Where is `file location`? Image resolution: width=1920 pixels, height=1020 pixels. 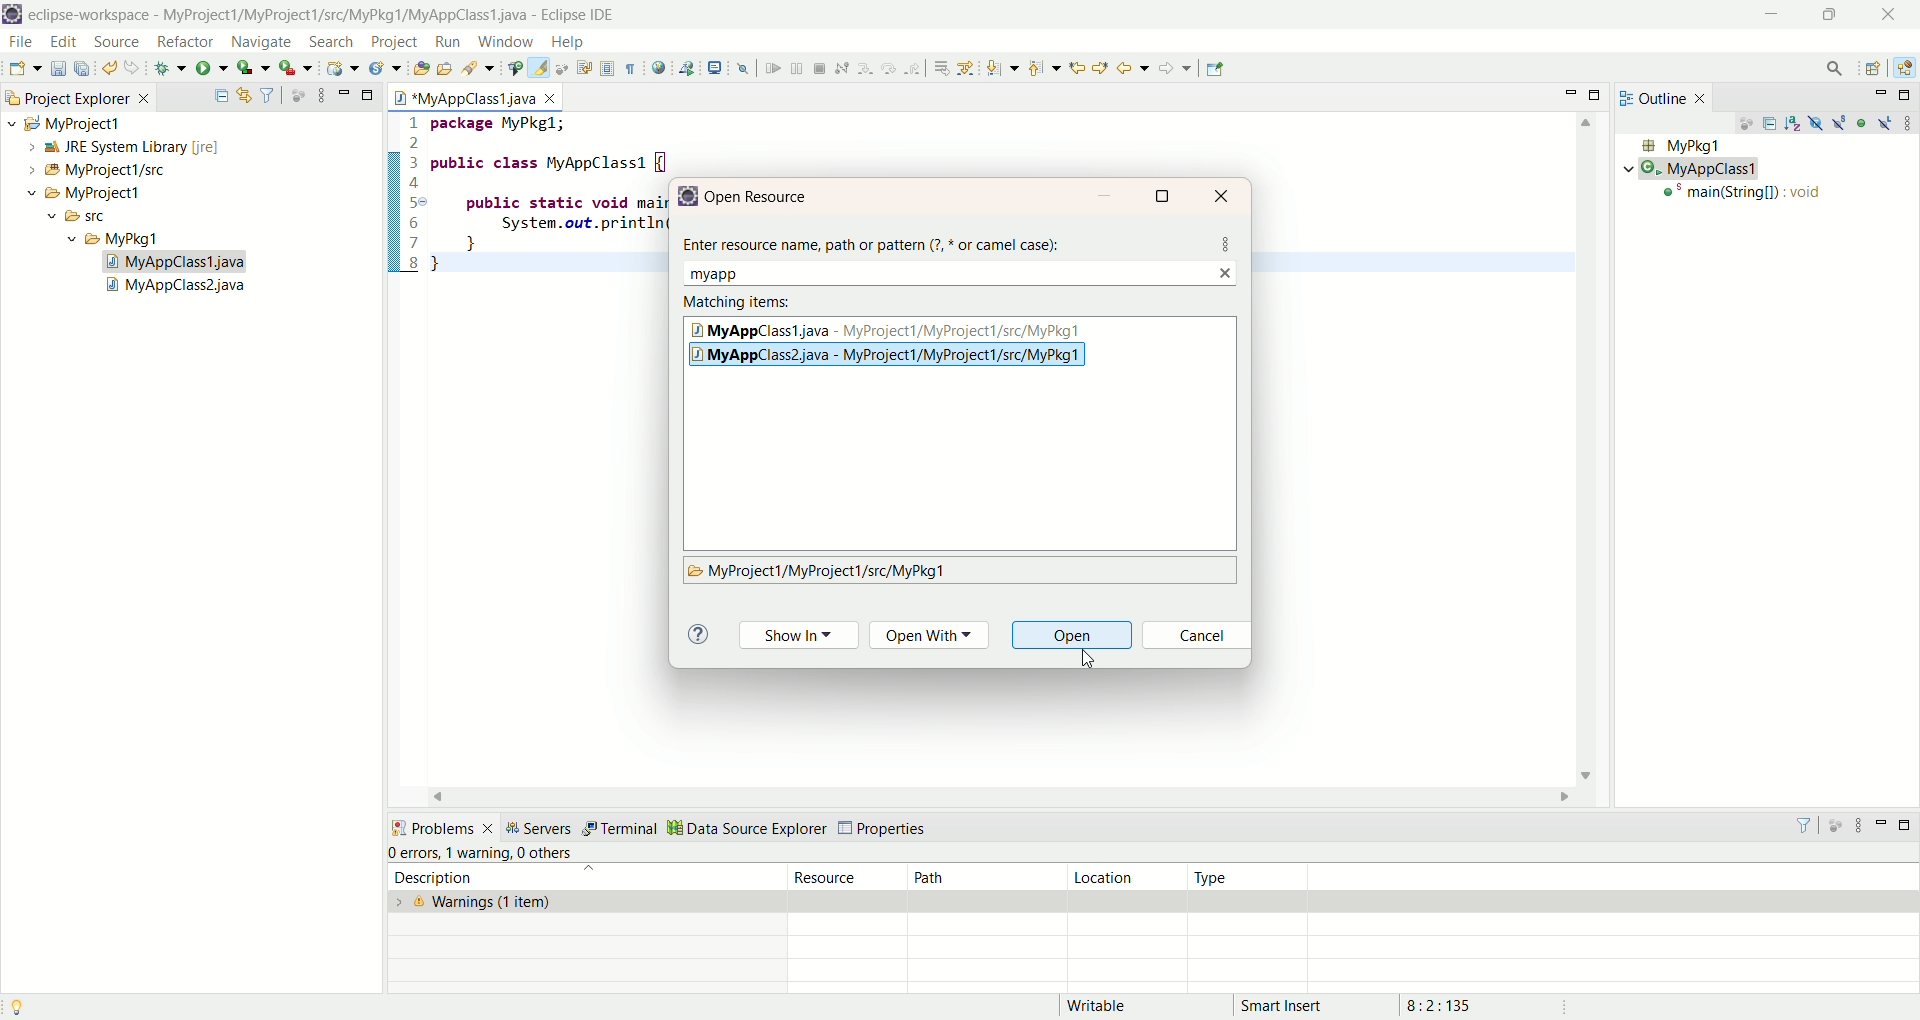 file location is located at coordinates (818, 572).